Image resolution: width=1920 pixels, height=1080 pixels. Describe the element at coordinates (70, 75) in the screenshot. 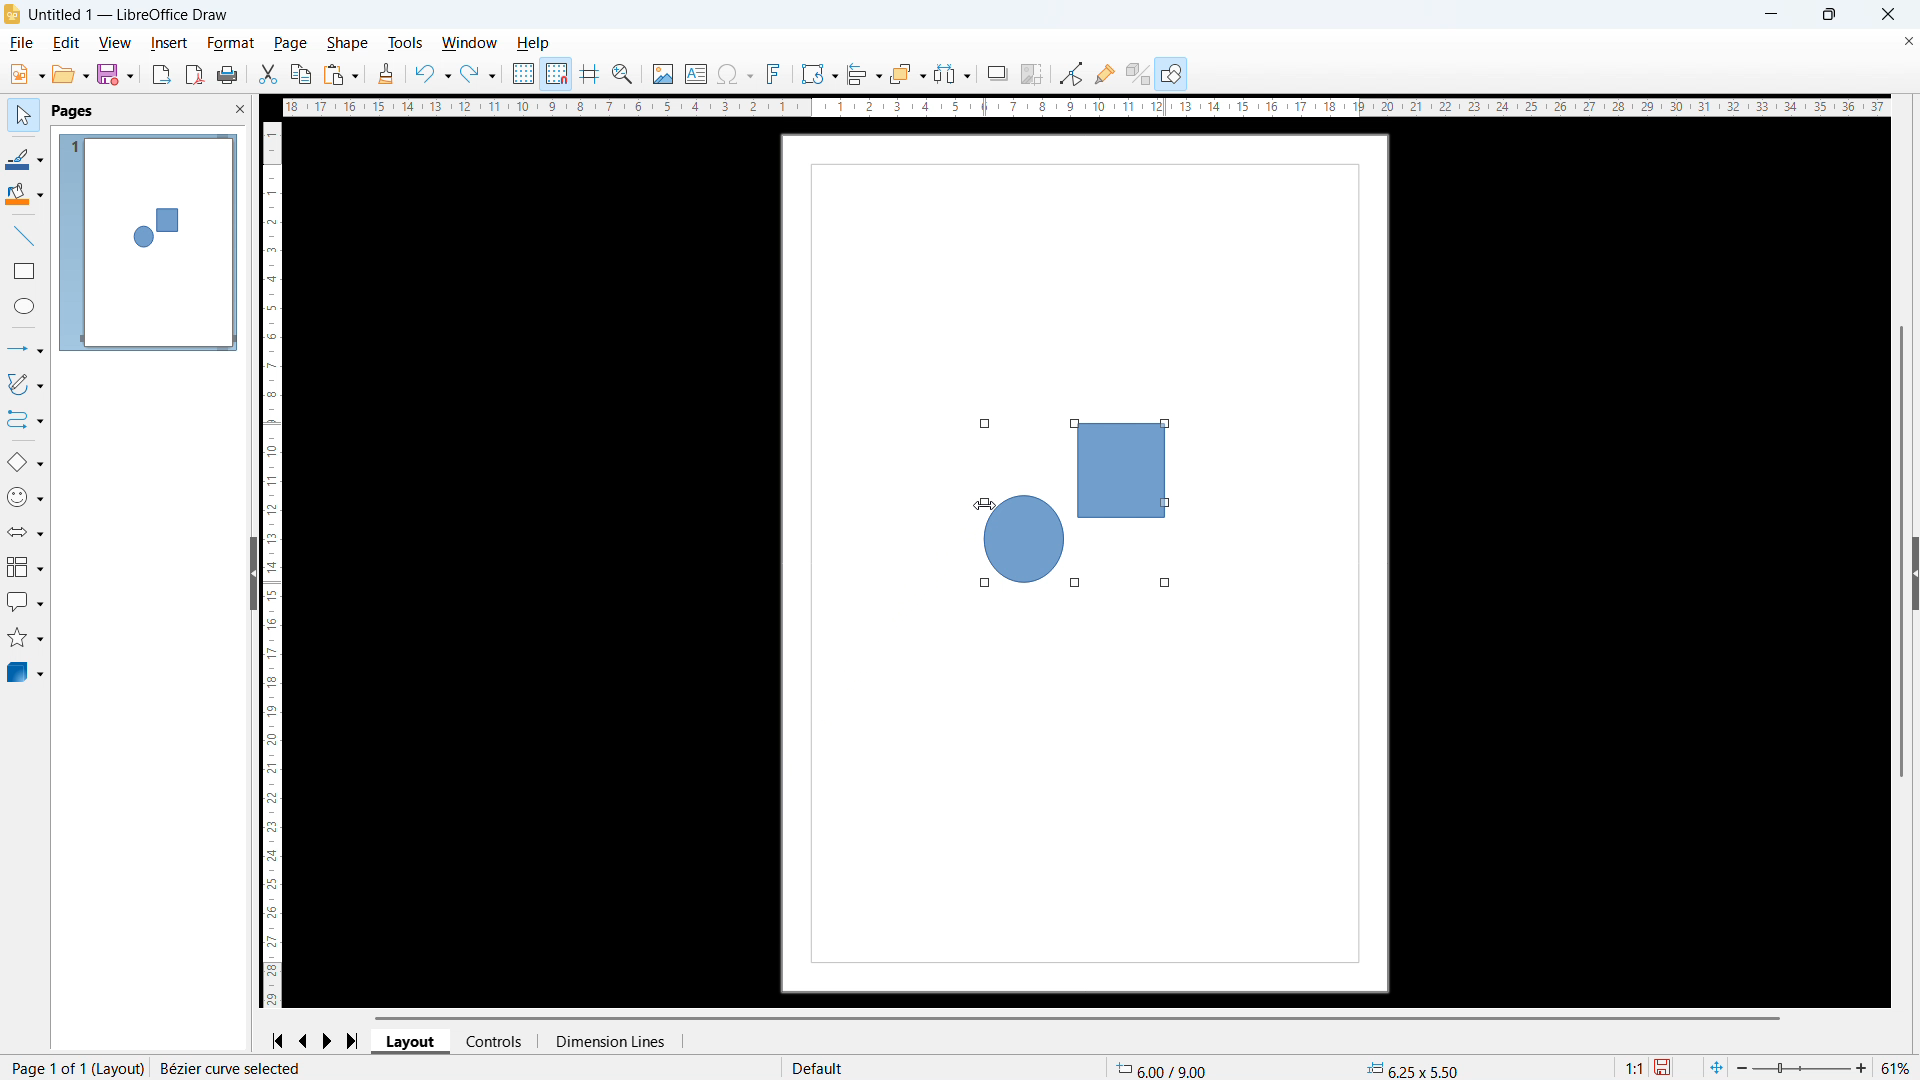

I see `open ` at that location.